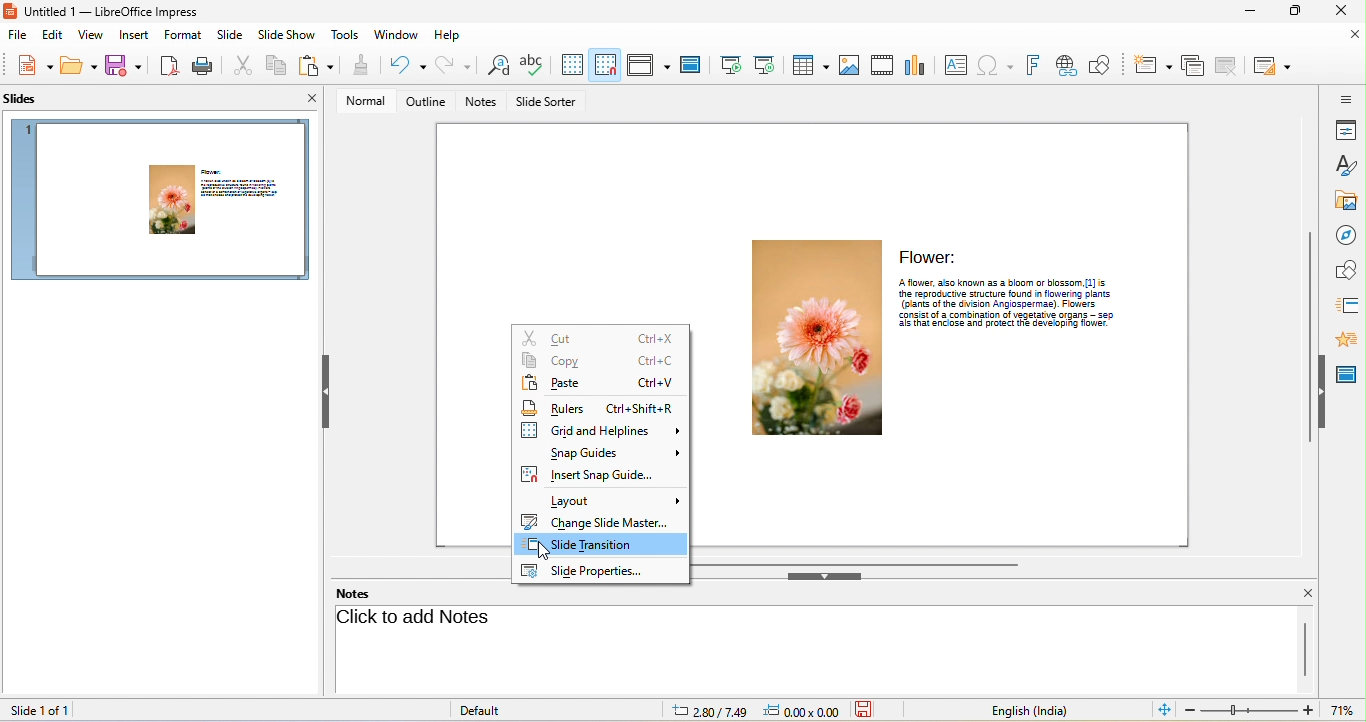 The image size is (1366, 722). I want to click on Flower:, so click(933, 257).